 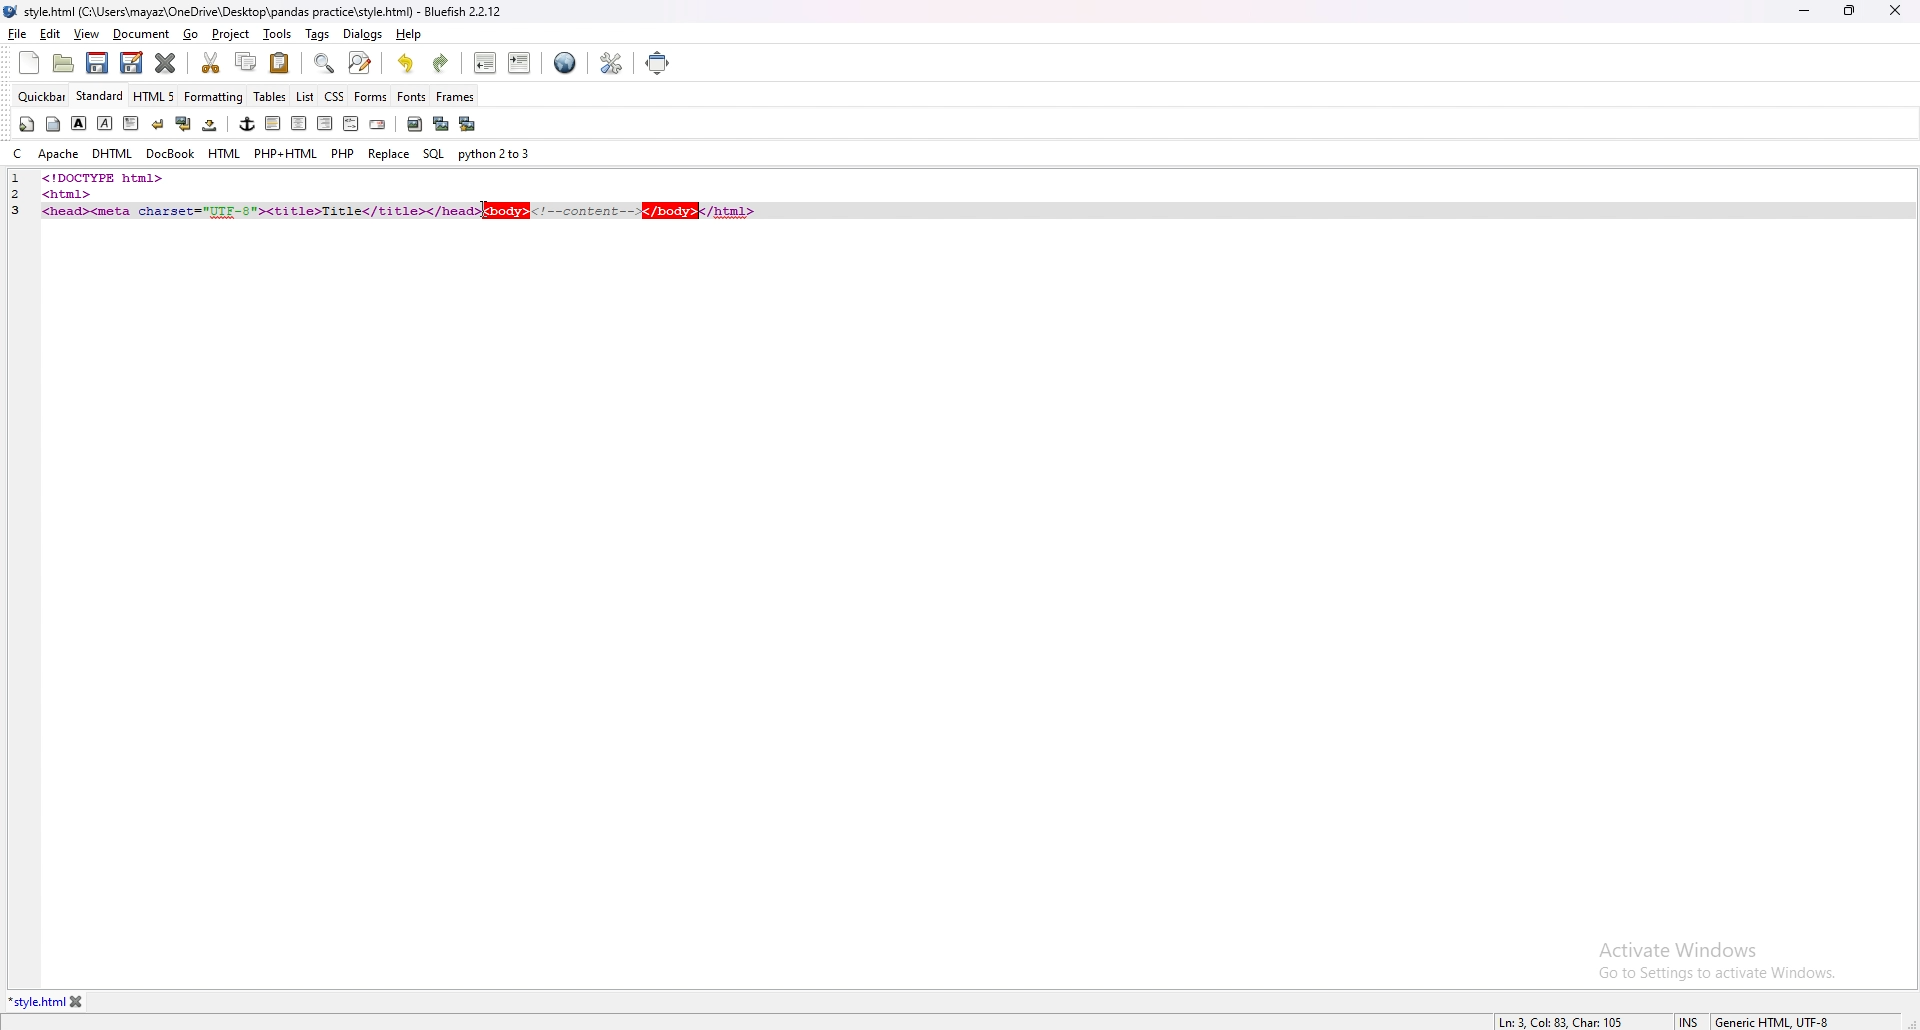 What do you see at coordinates (106, 122) in the screenshot?
I see `italic` at bounding box center [106, 122].